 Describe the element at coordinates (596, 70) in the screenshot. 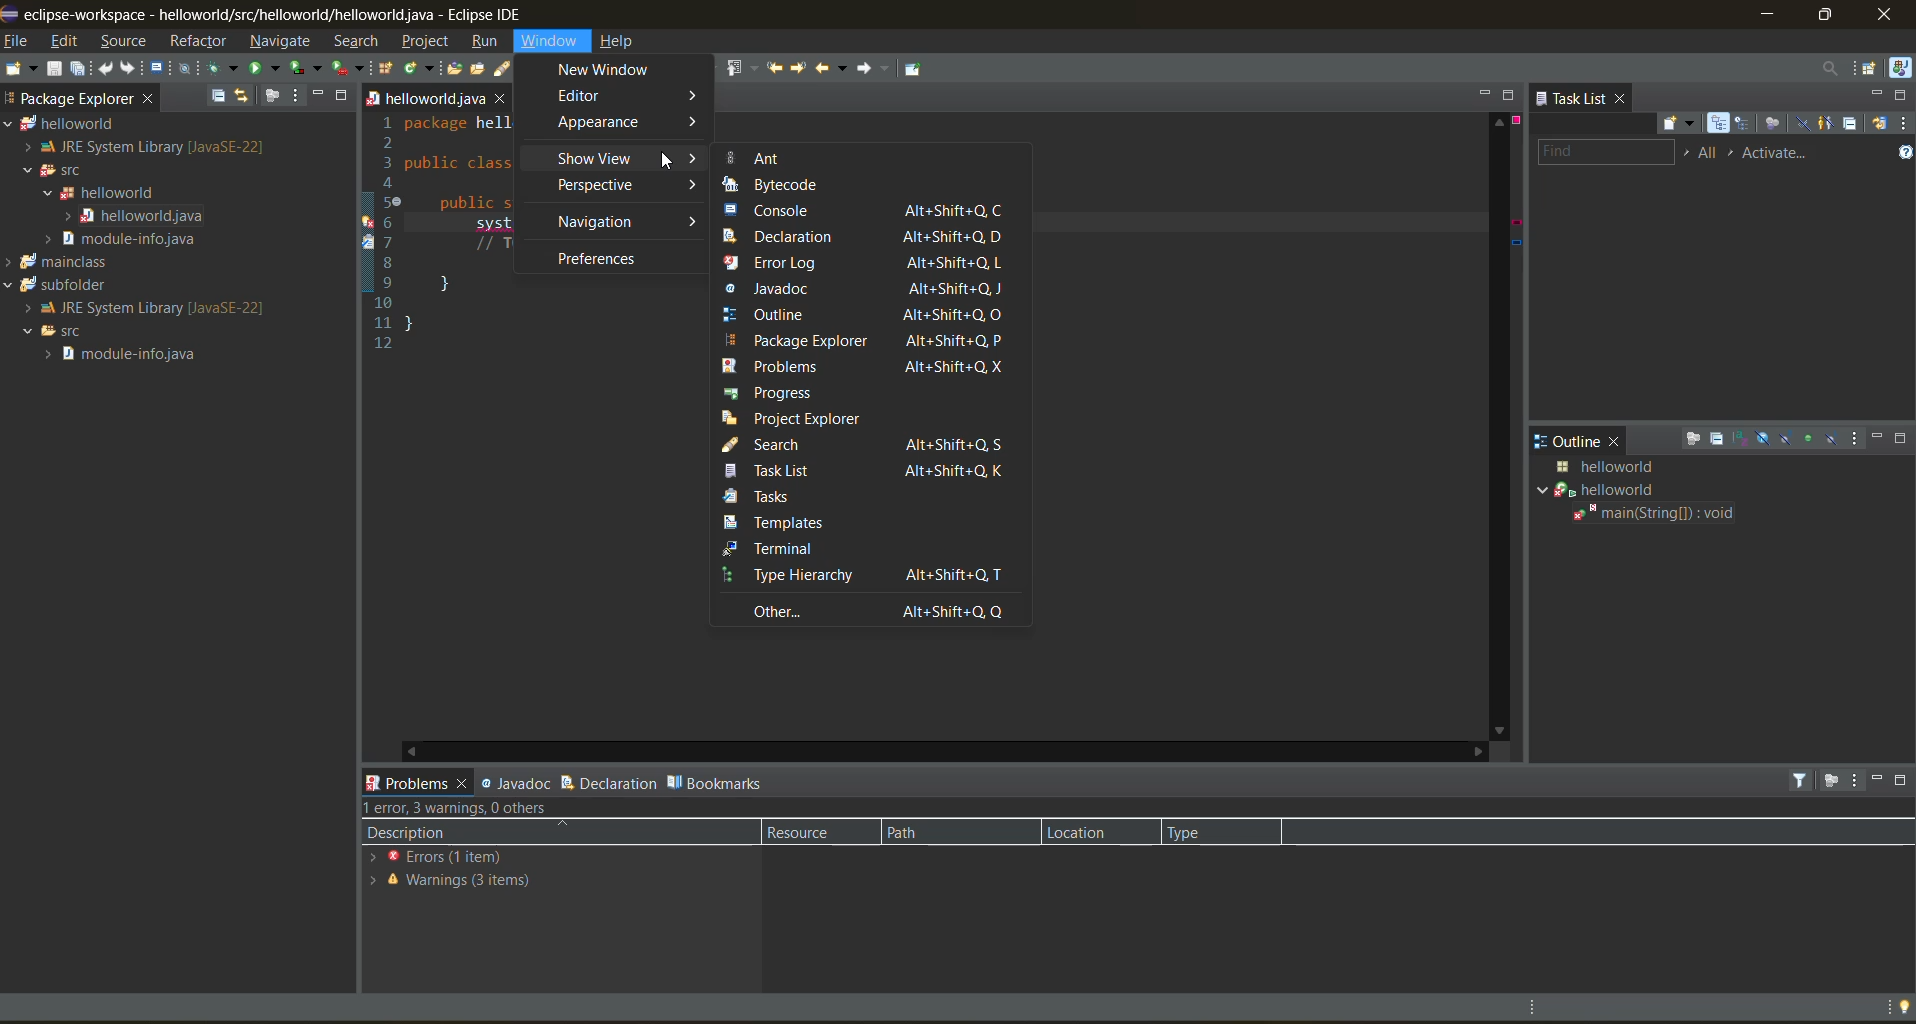

I see `automatically fold uninteresting elements` at that location.